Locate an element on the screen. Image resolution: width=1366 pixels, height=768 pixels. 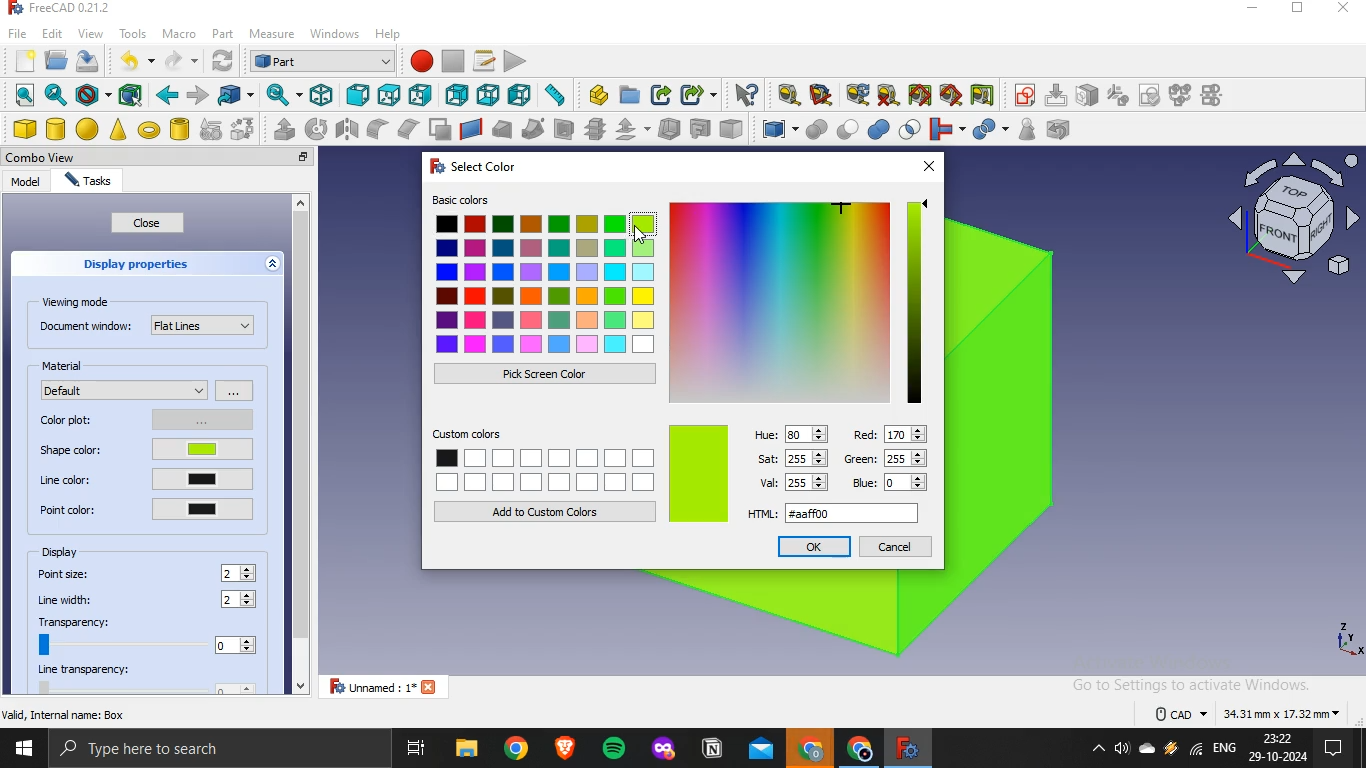
defeaturing is located at coordinates (1063, 129).